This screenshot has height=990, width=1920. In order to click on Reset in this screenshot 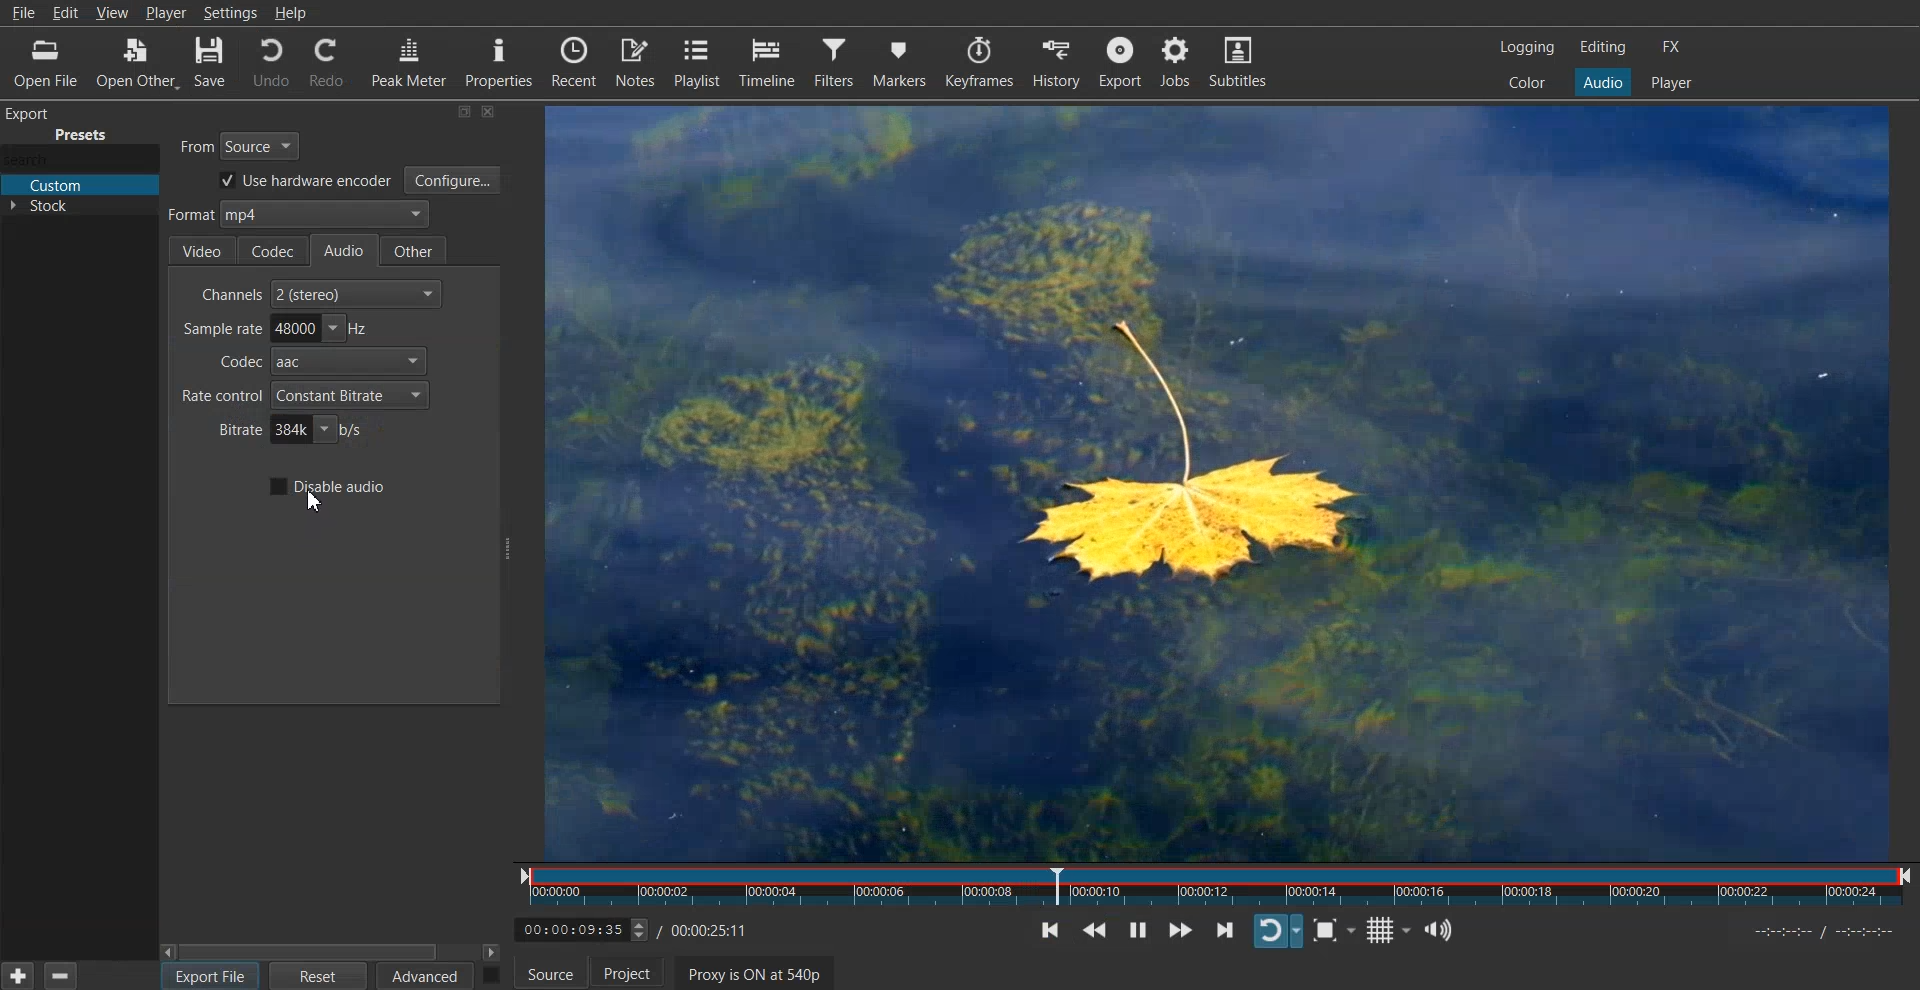, I will do `click(319, 976)`.